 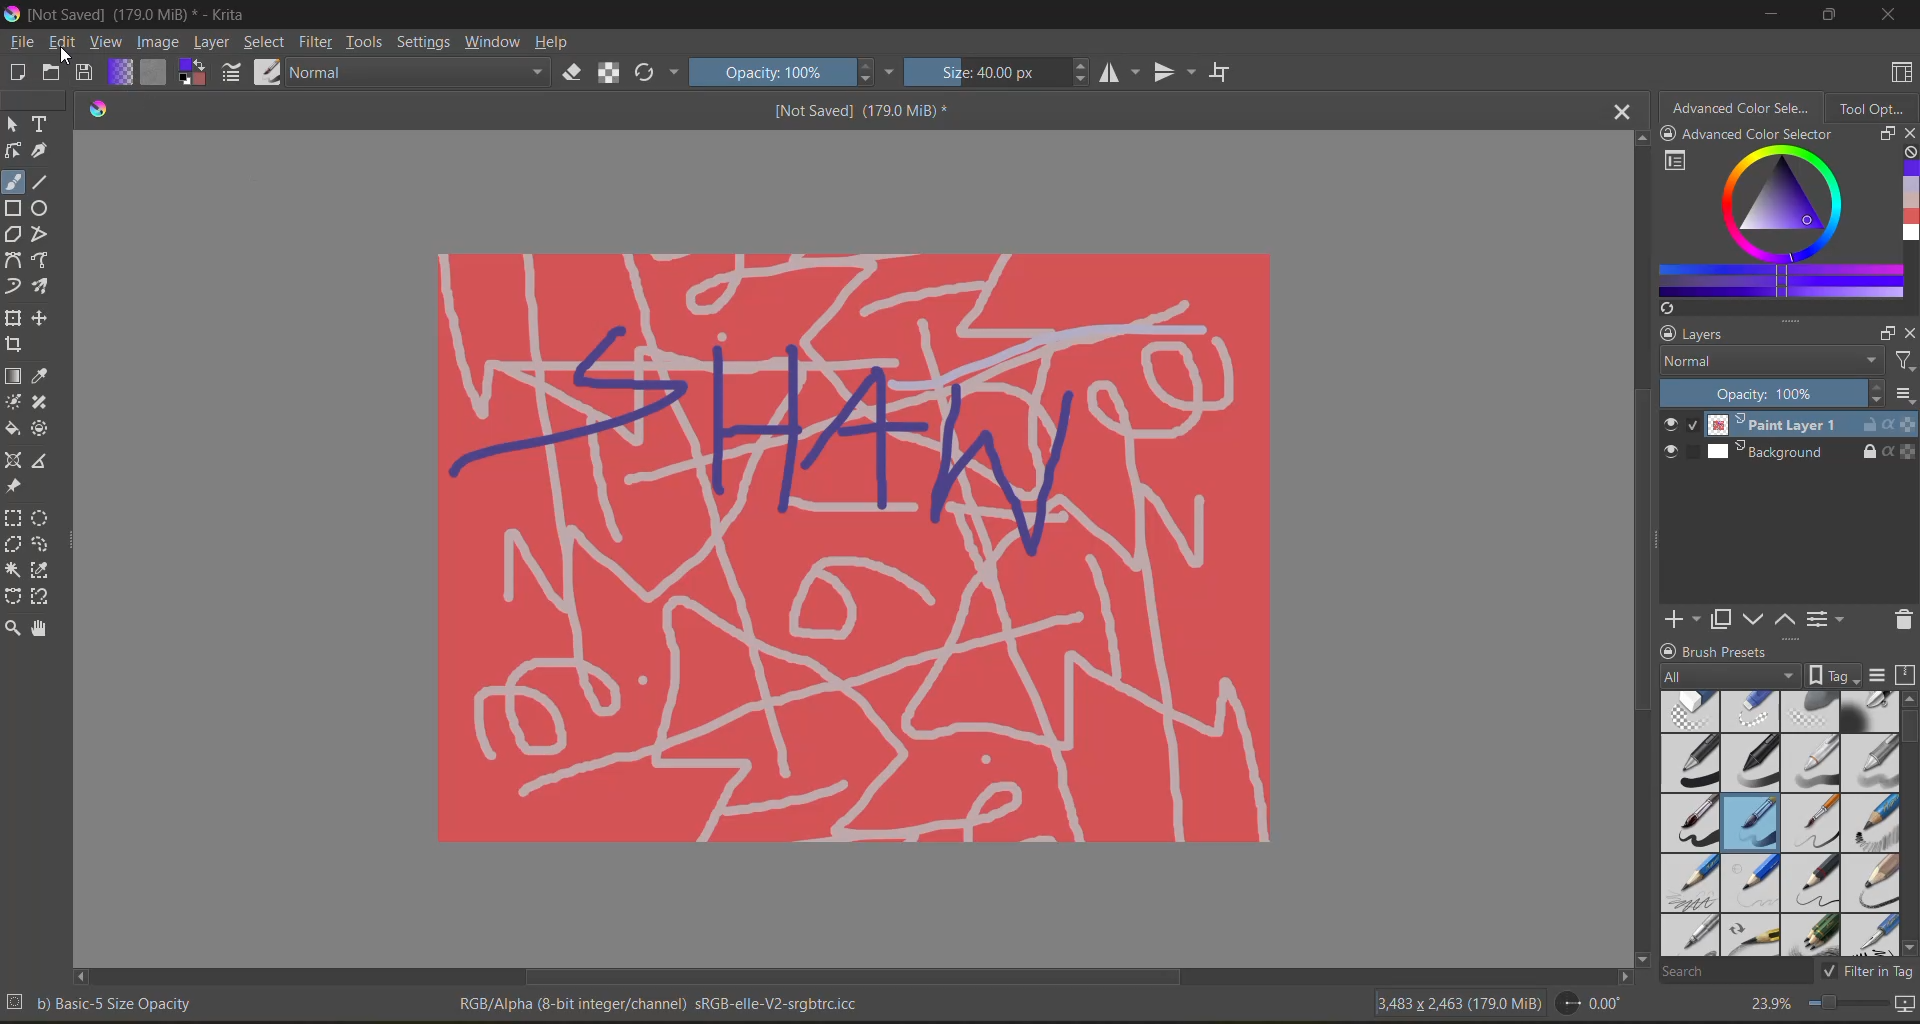 I want to click on filter, so click(x=1900, y=362).